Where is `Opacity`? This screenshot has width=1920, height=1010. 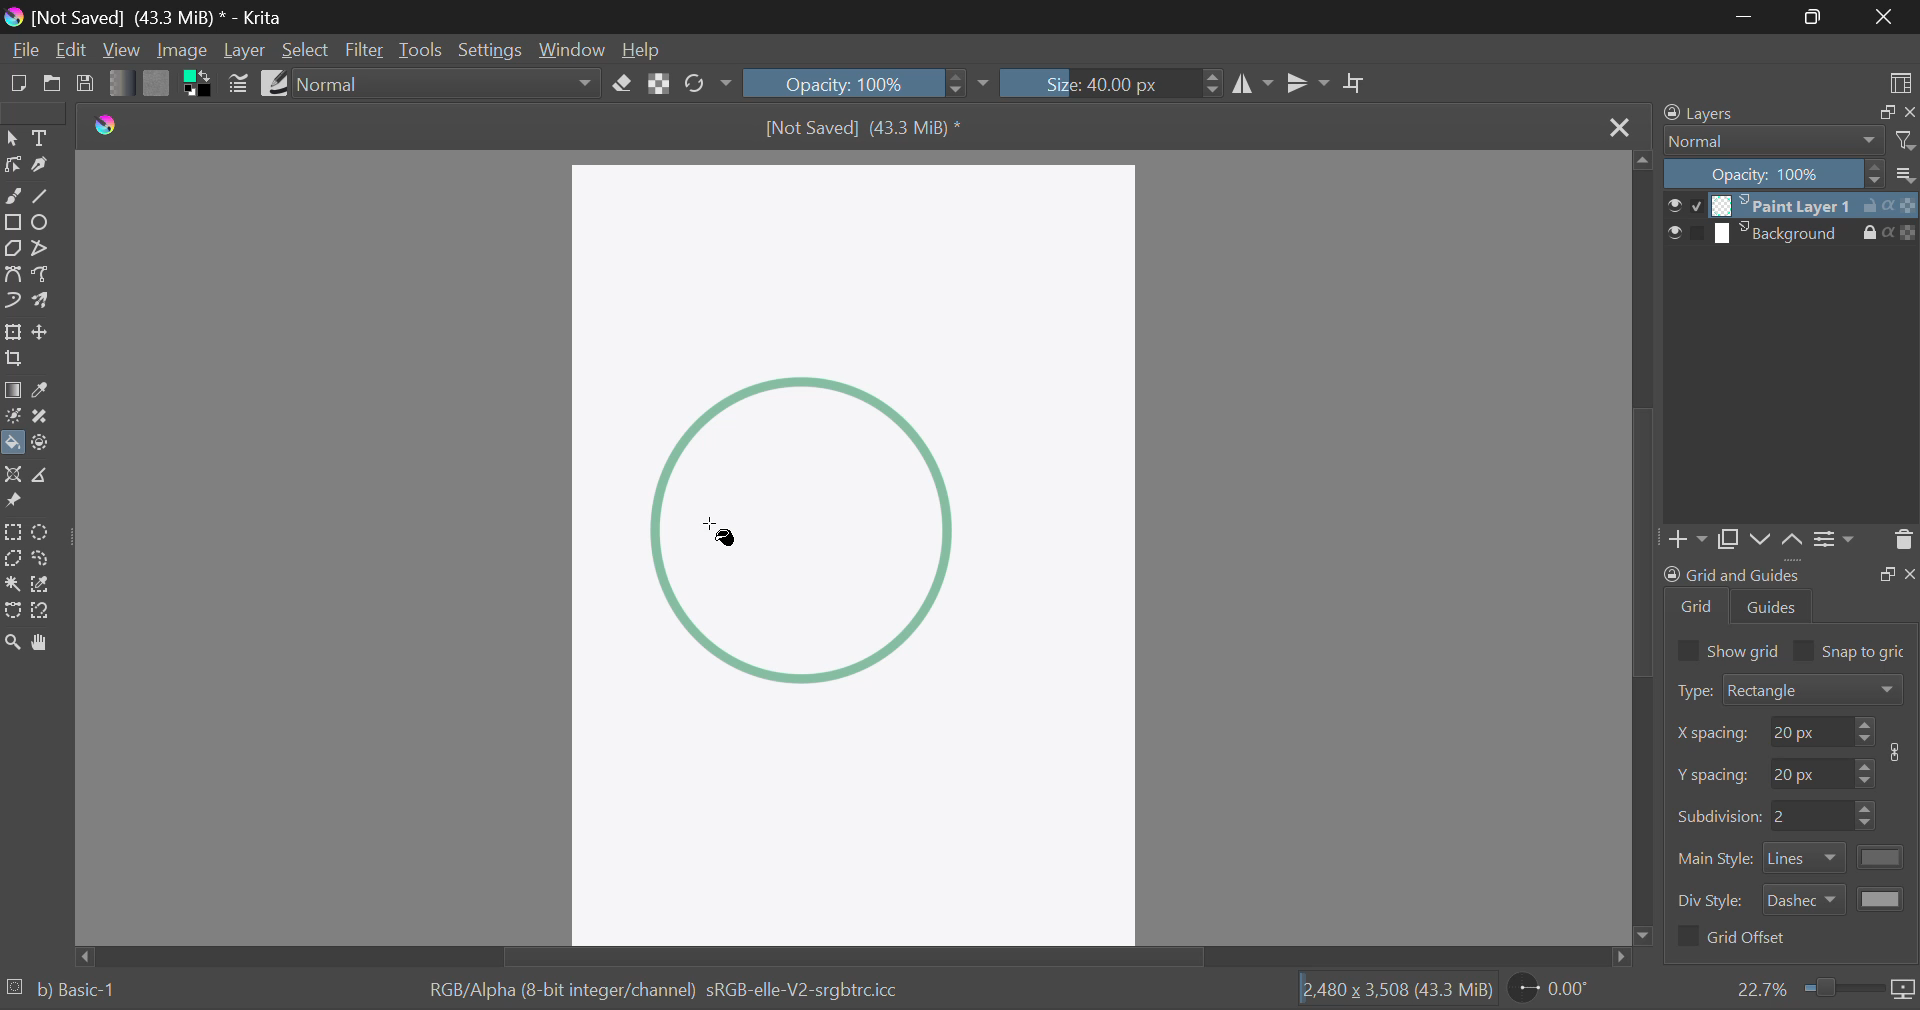
Opacity is located at coordinates (1792, 175).